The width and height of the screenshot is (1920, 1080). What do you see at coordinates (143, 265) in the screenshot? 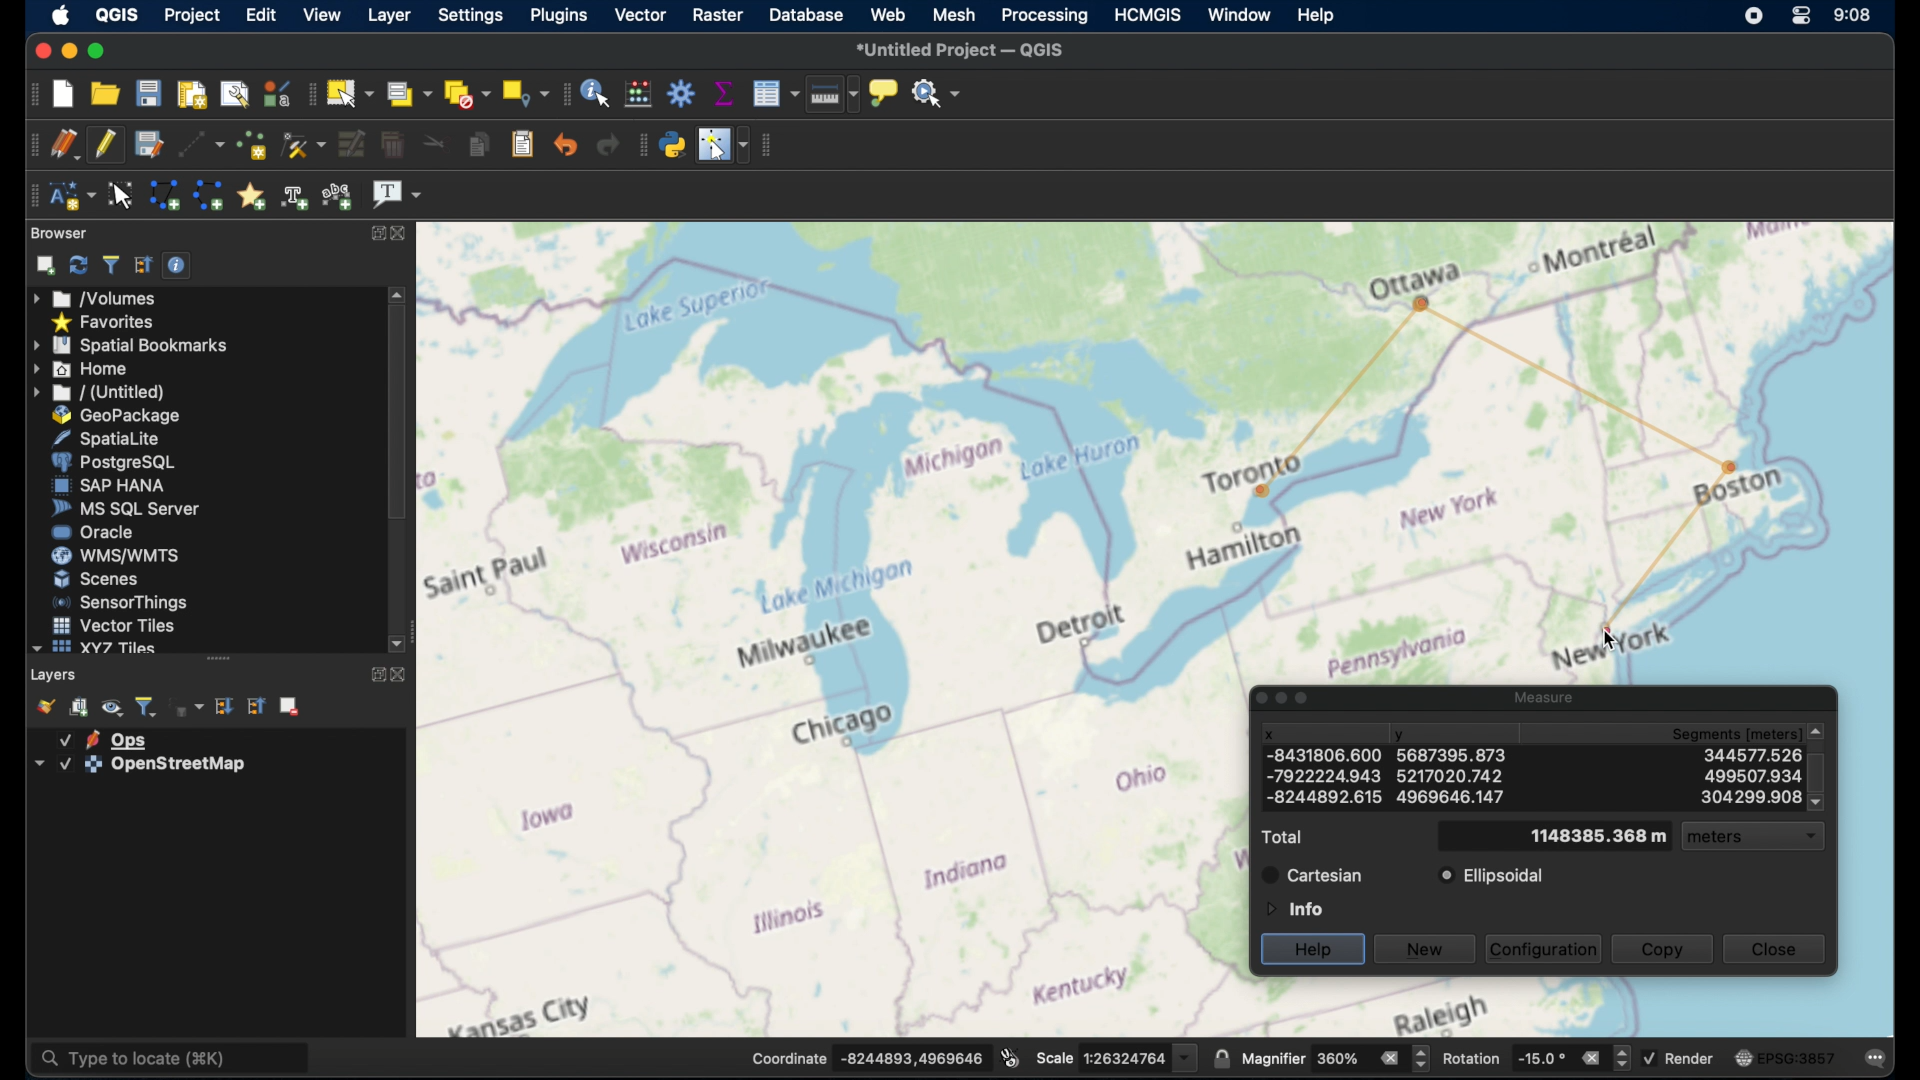
I see `collapse all` at bounding box center [143, 265].